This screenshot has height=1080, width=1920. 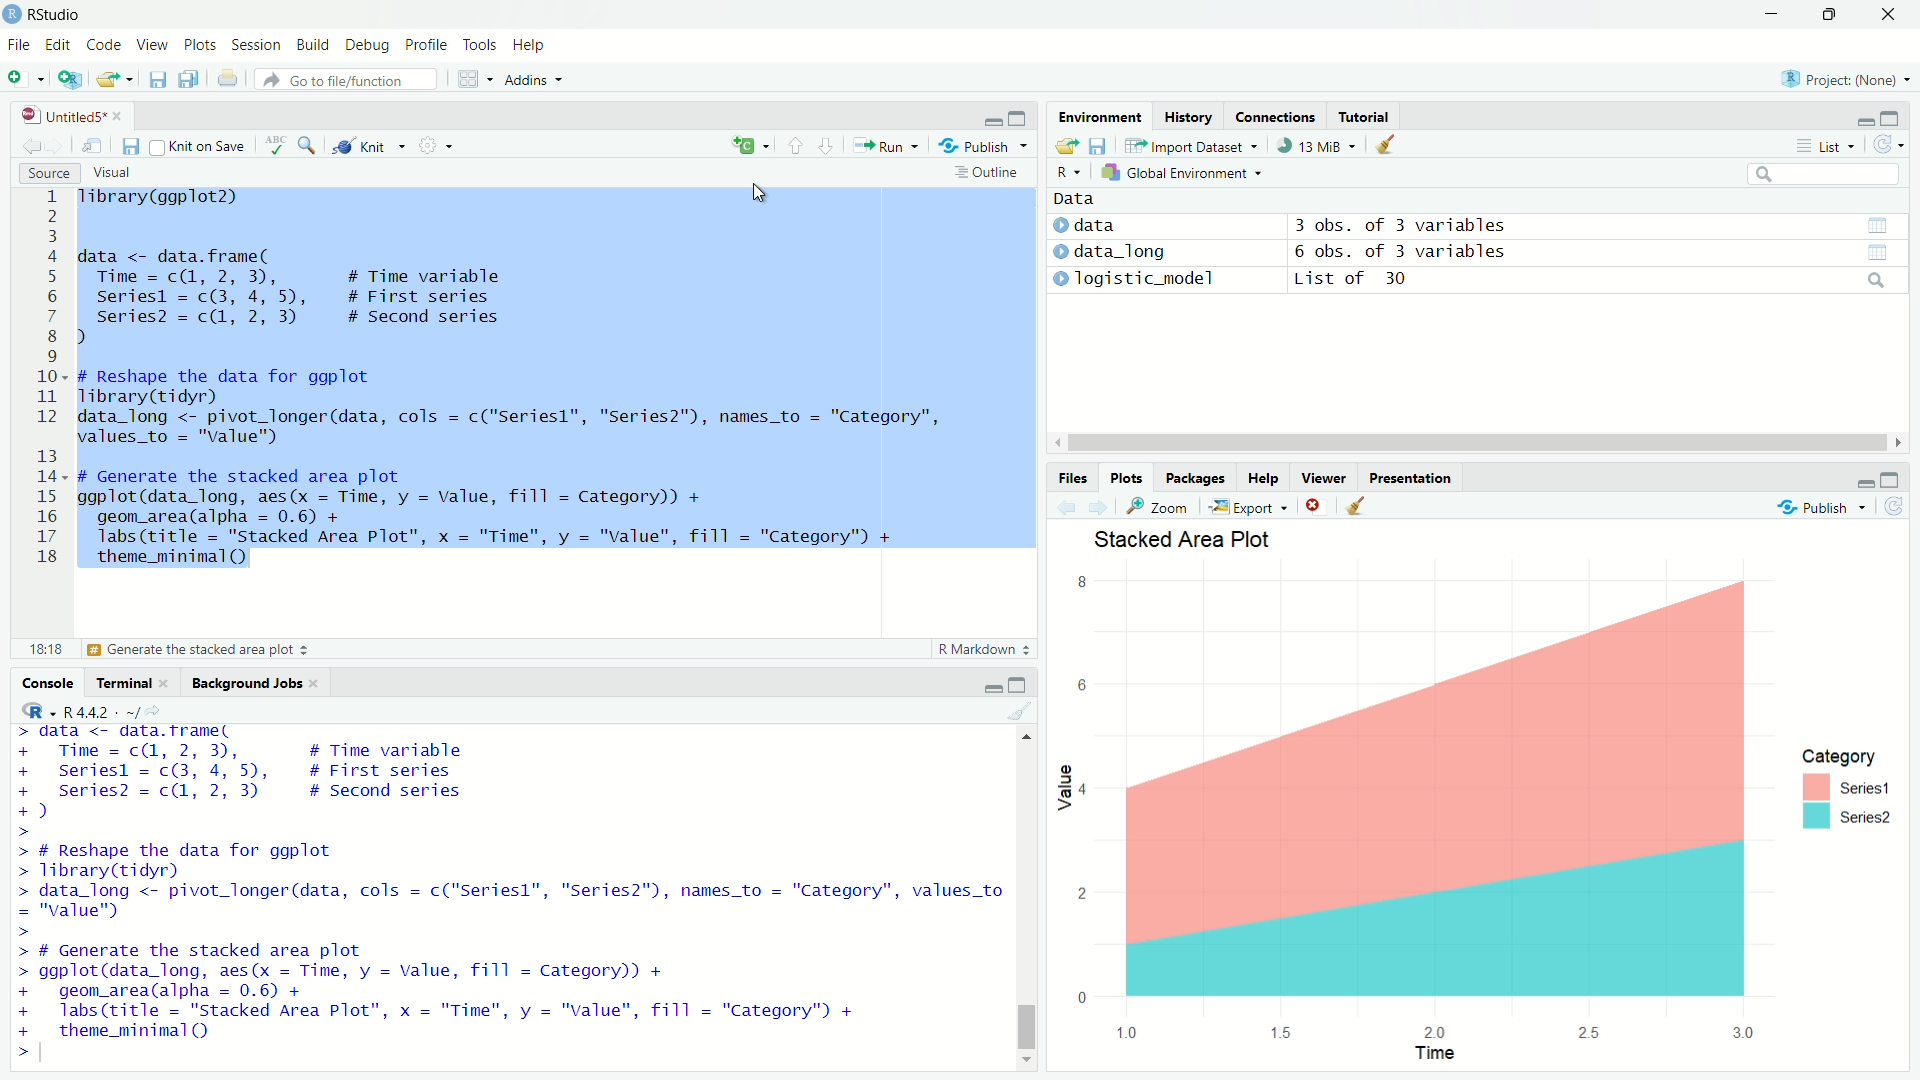 What do you see at coordinates (1886, 146) in the screenshot?
I see `refresh` at bounding box center [1886, 146].